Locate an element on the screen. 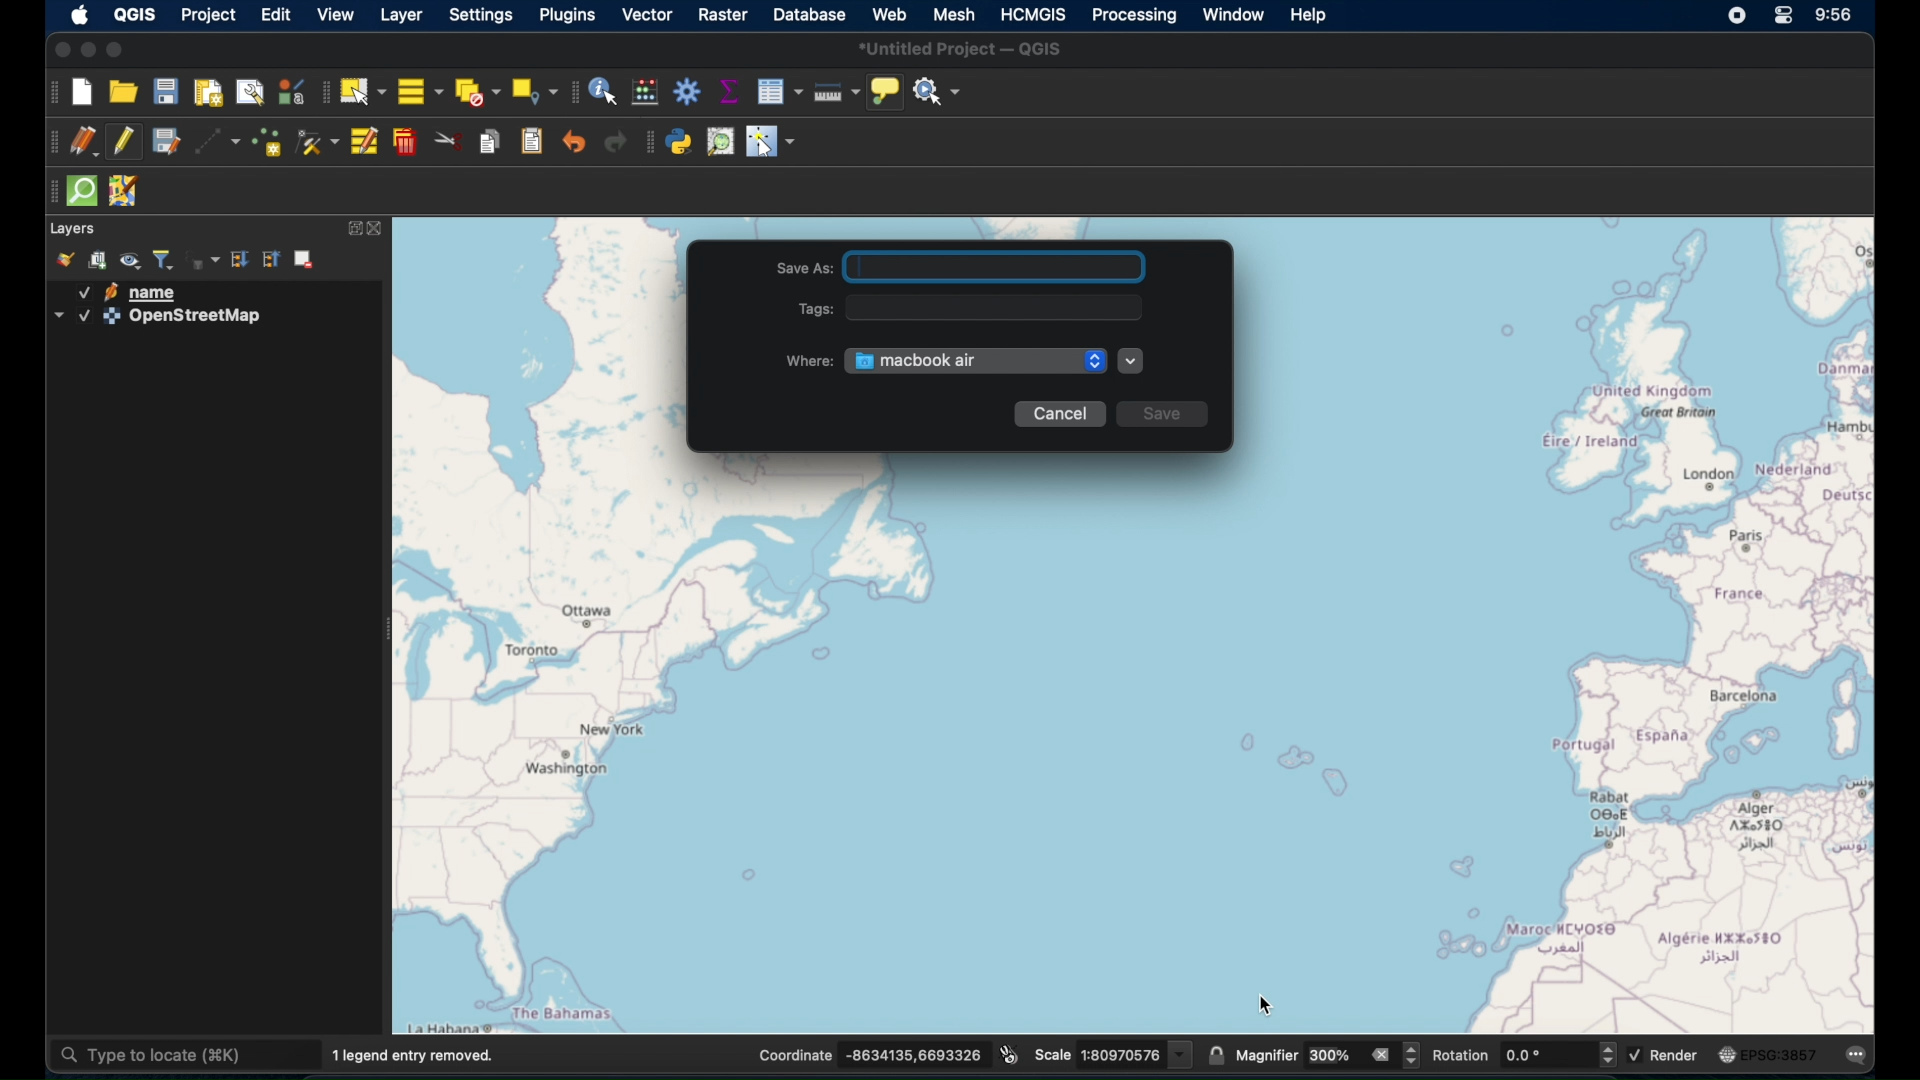  messages is located at coordinates (1859, 1056).